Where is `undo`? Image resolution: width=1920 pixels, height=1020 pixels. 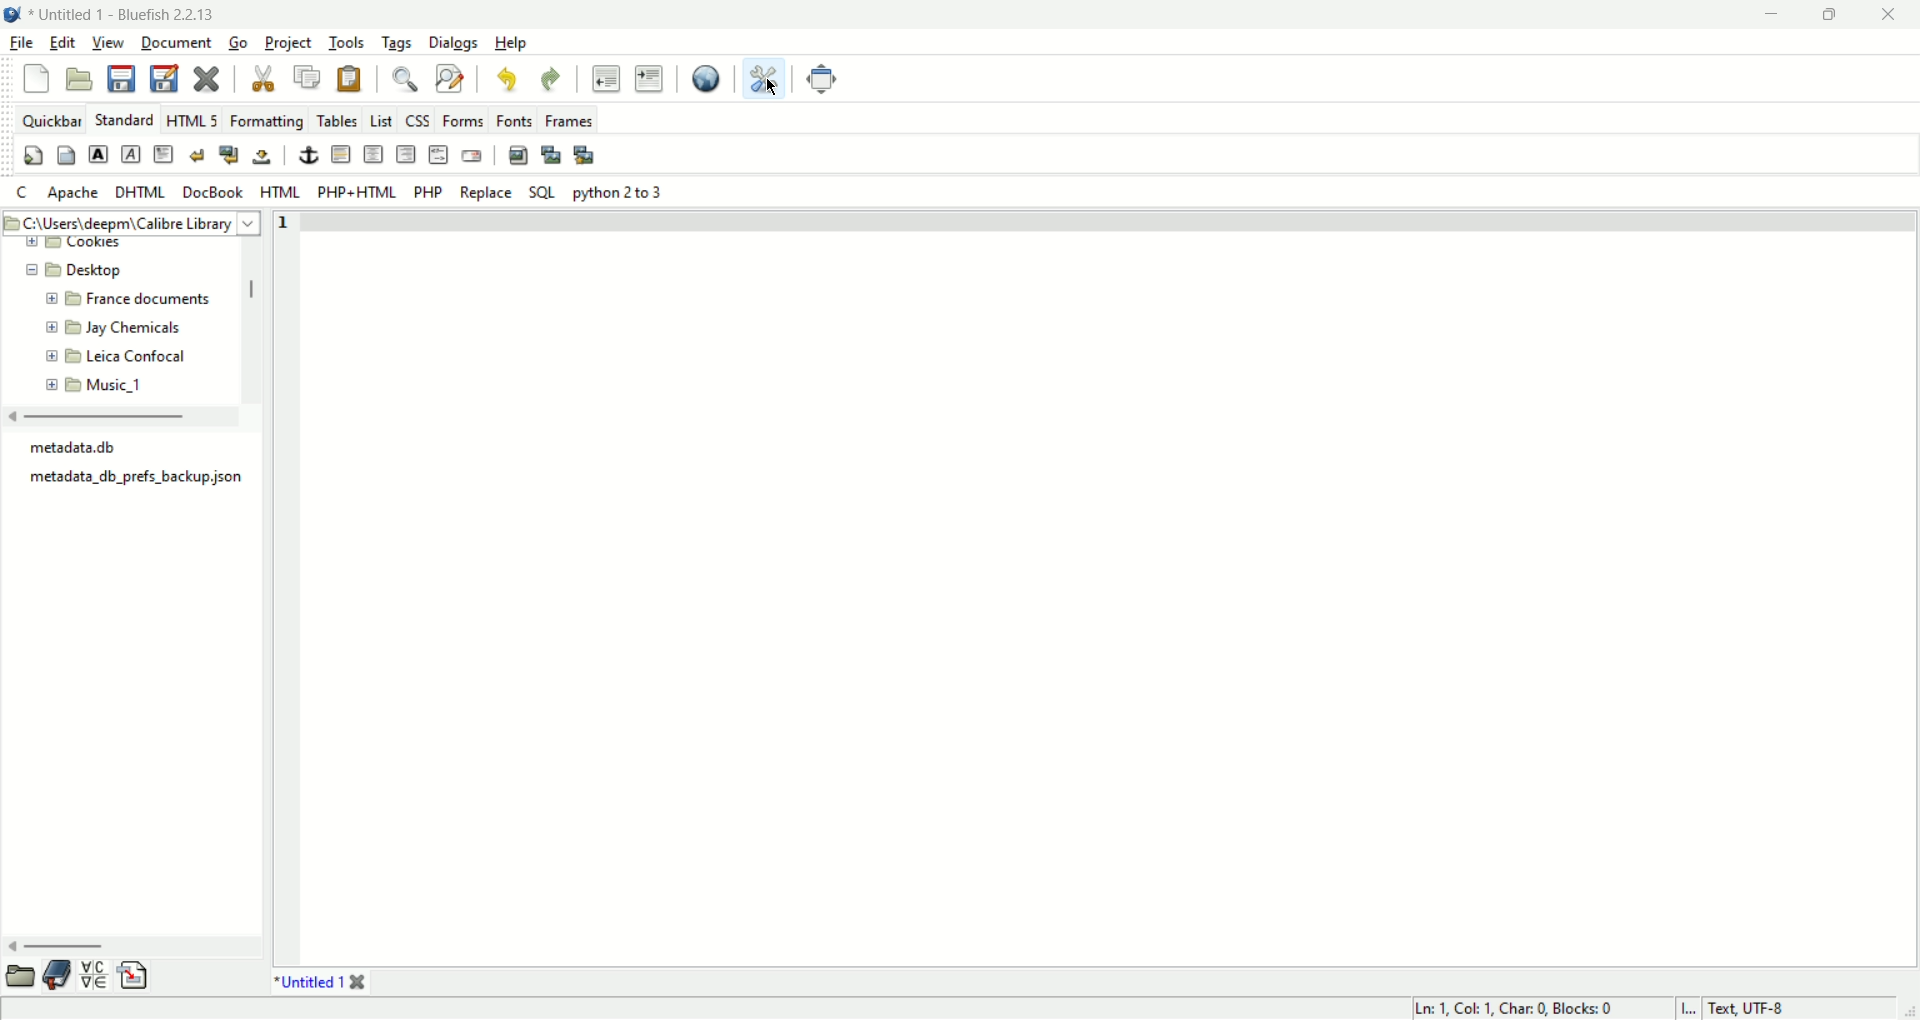 undo is located at coordinates (507, 80).